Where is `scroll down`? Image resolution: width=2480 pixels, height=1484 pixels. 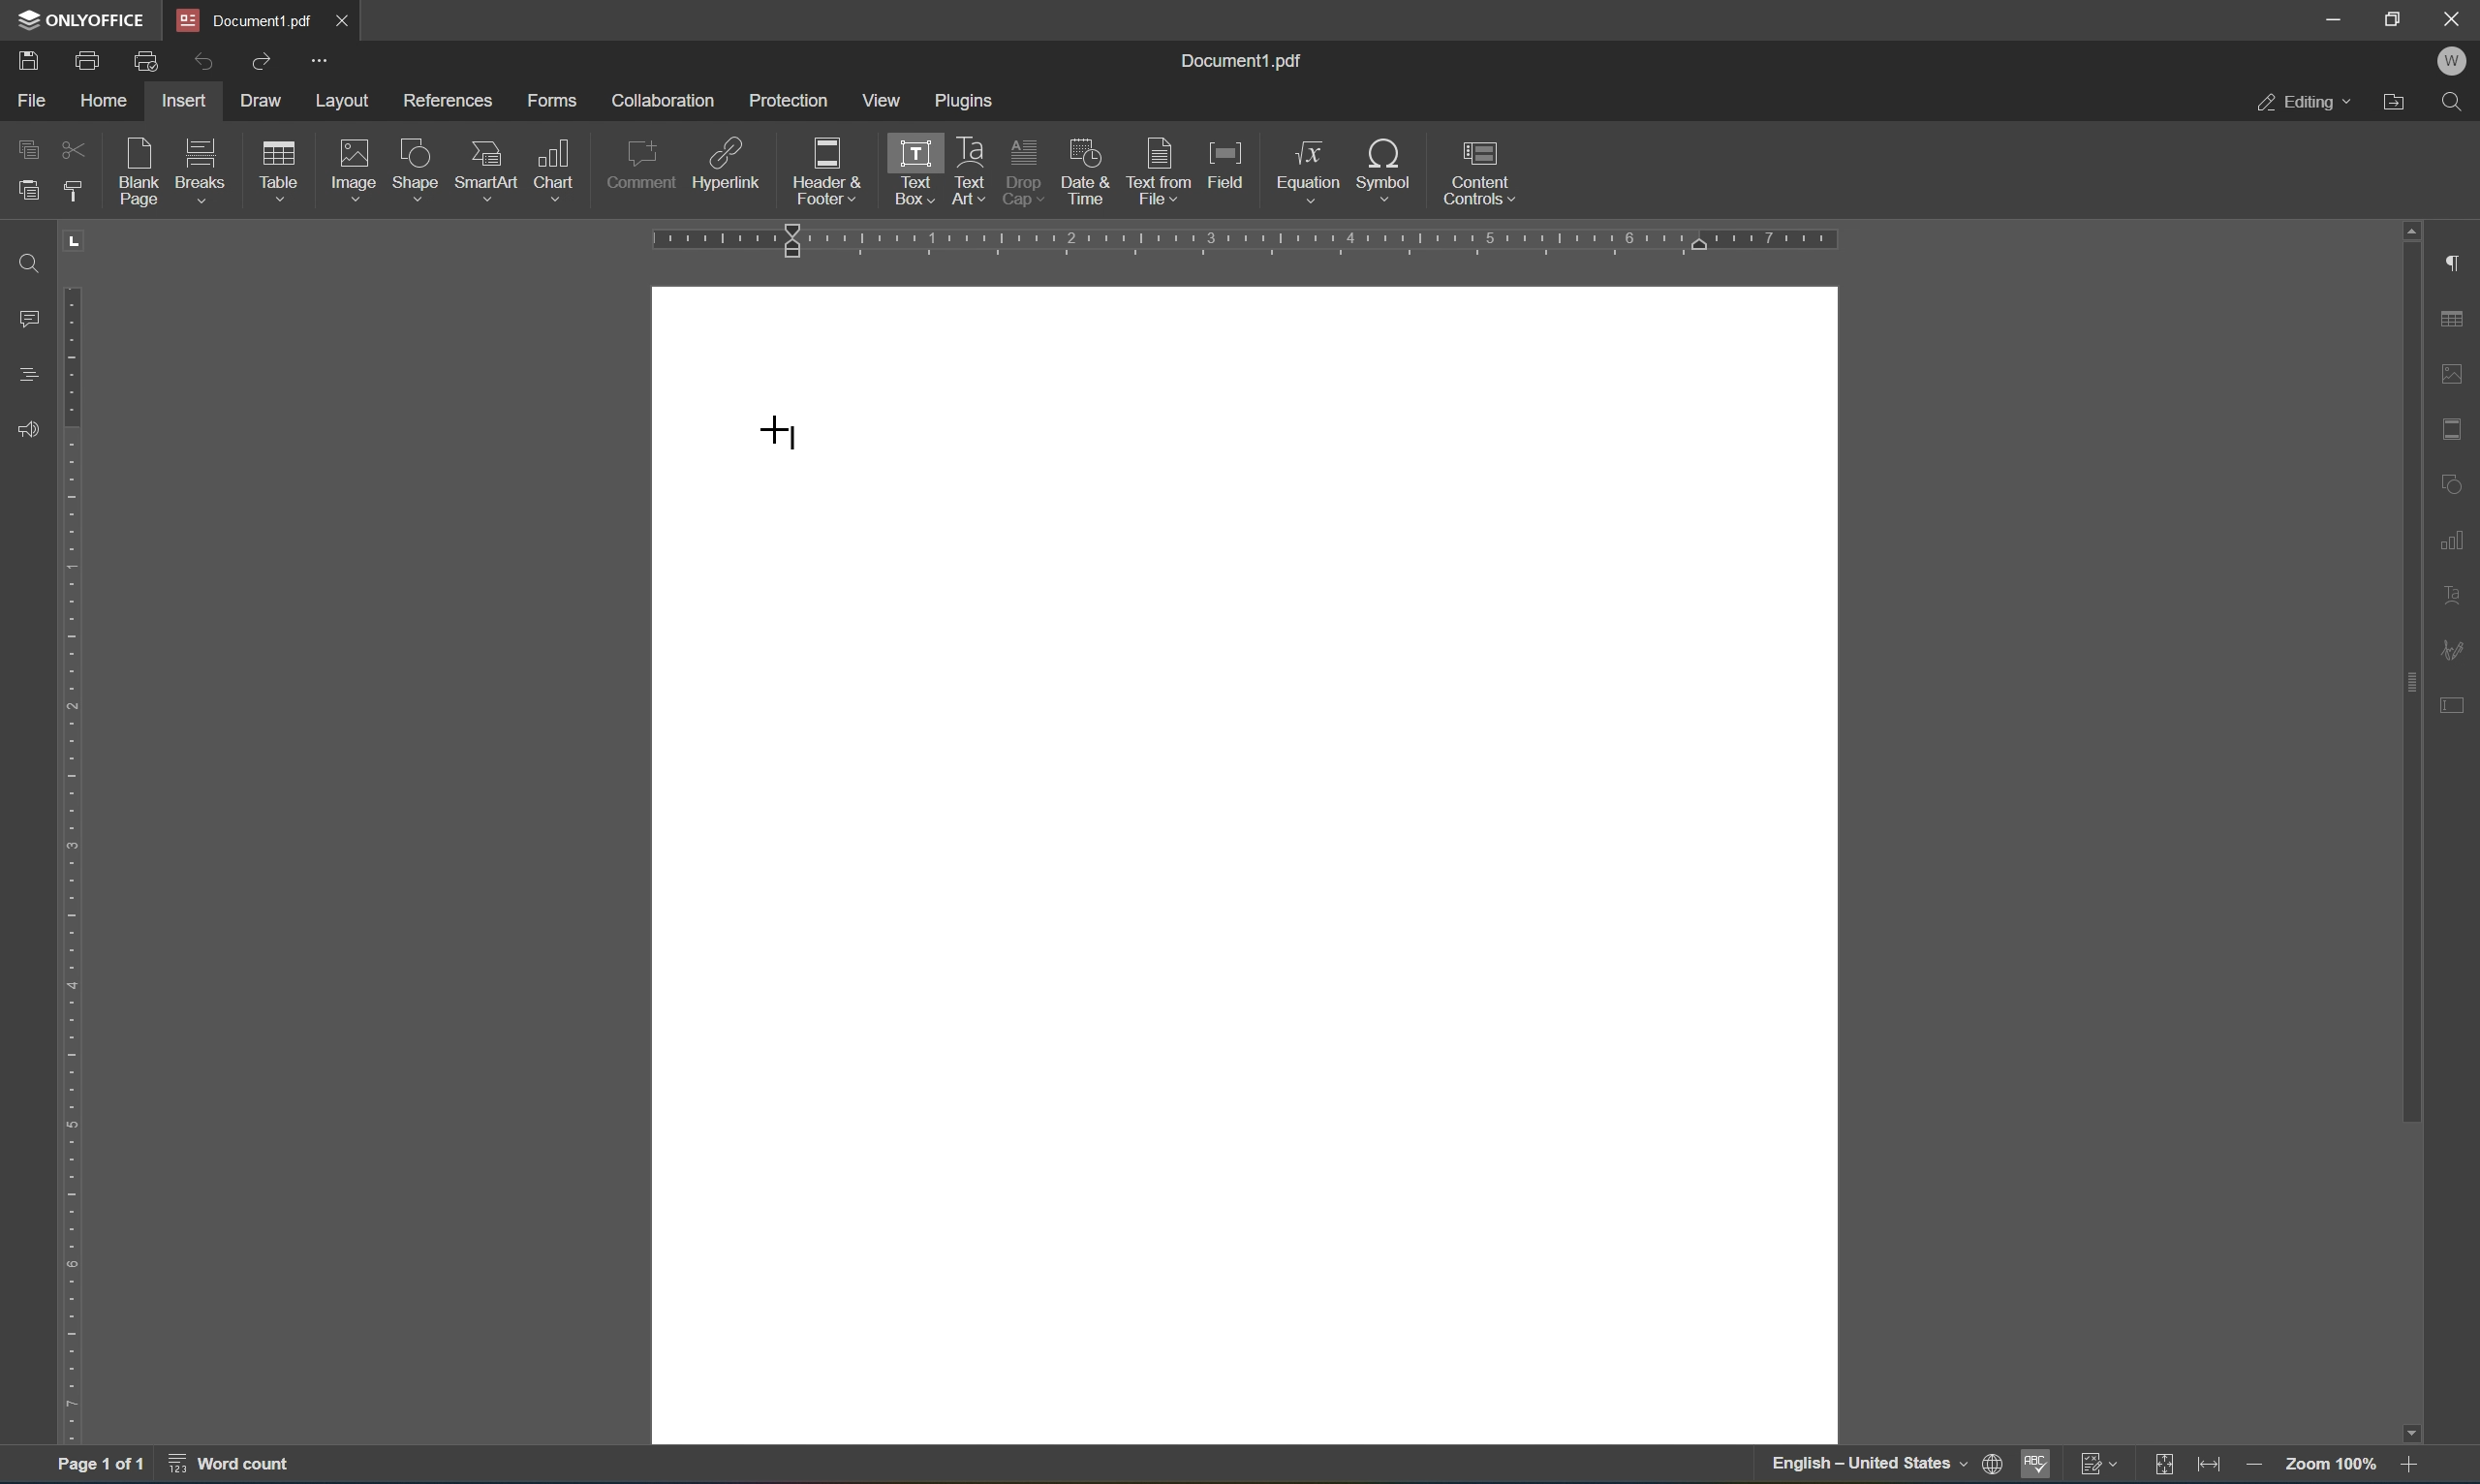
scroll down is located at coordinates (2410, 1433).